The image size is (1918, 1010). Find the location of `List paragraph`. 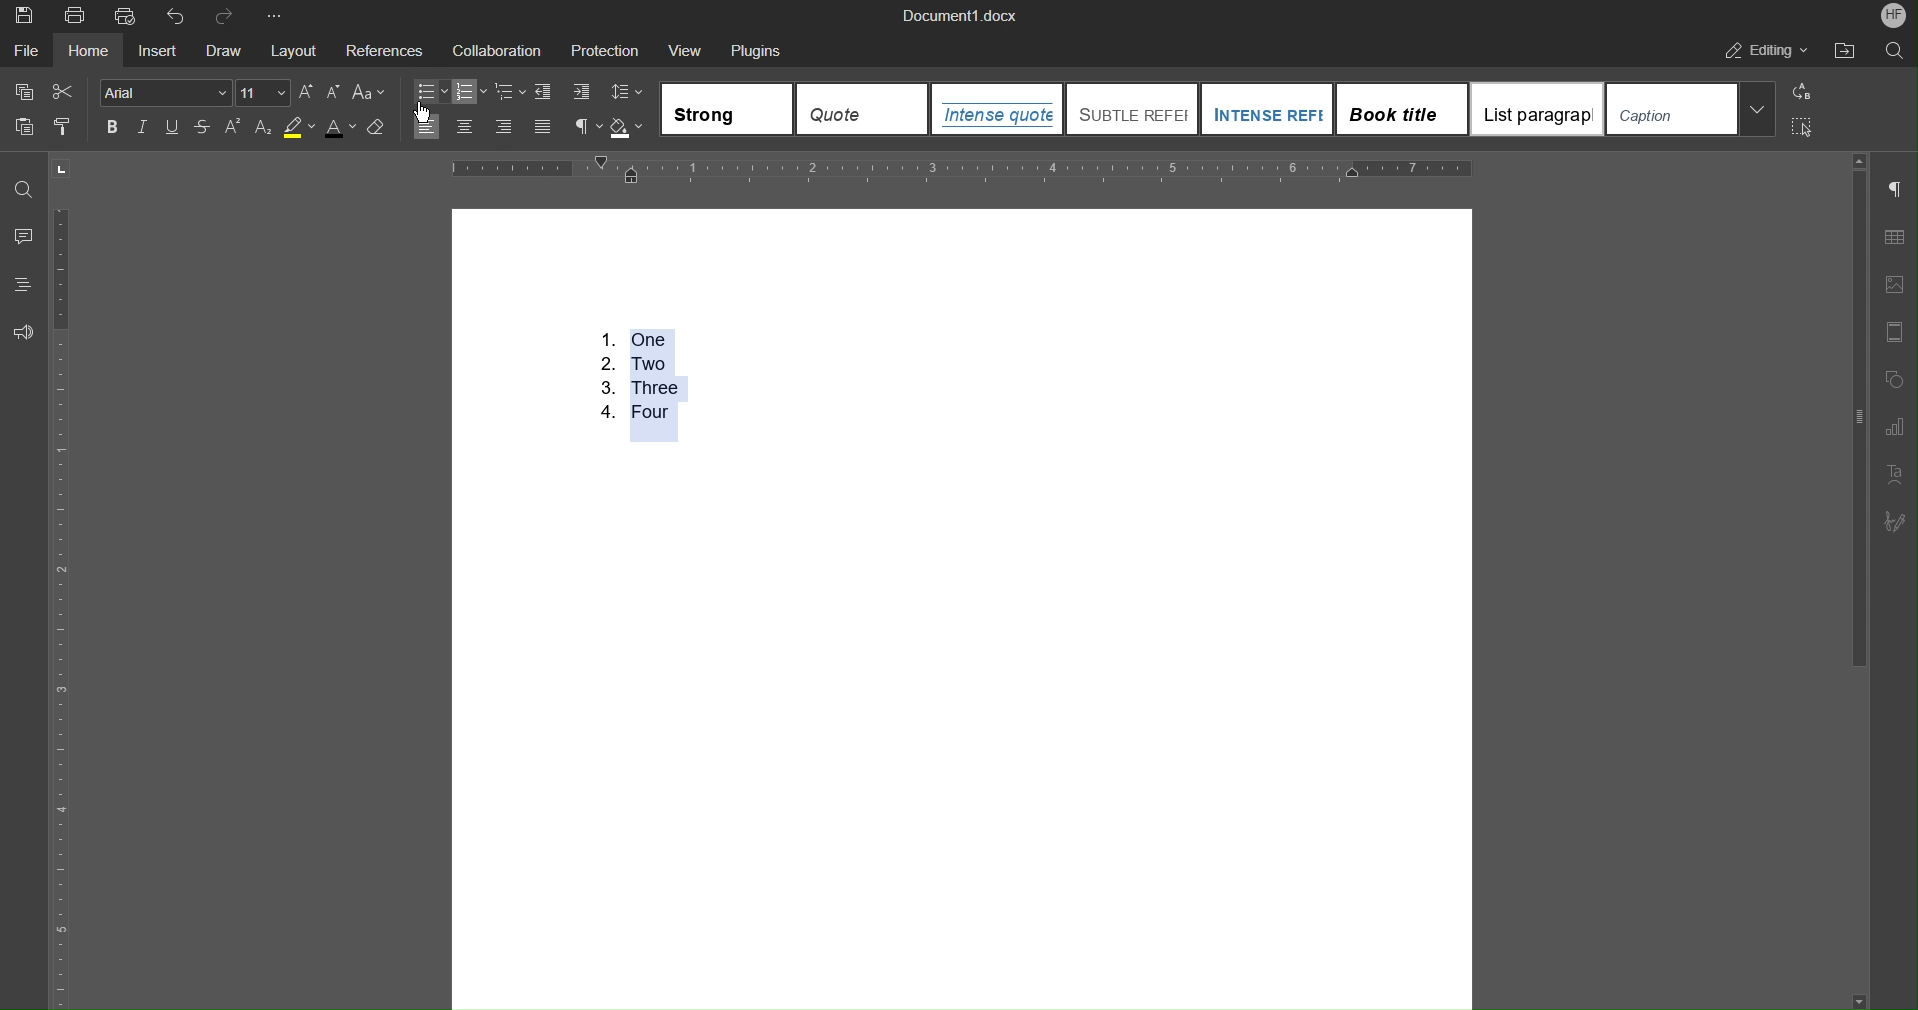

List paragraph is located at coordinates (1536, 108).